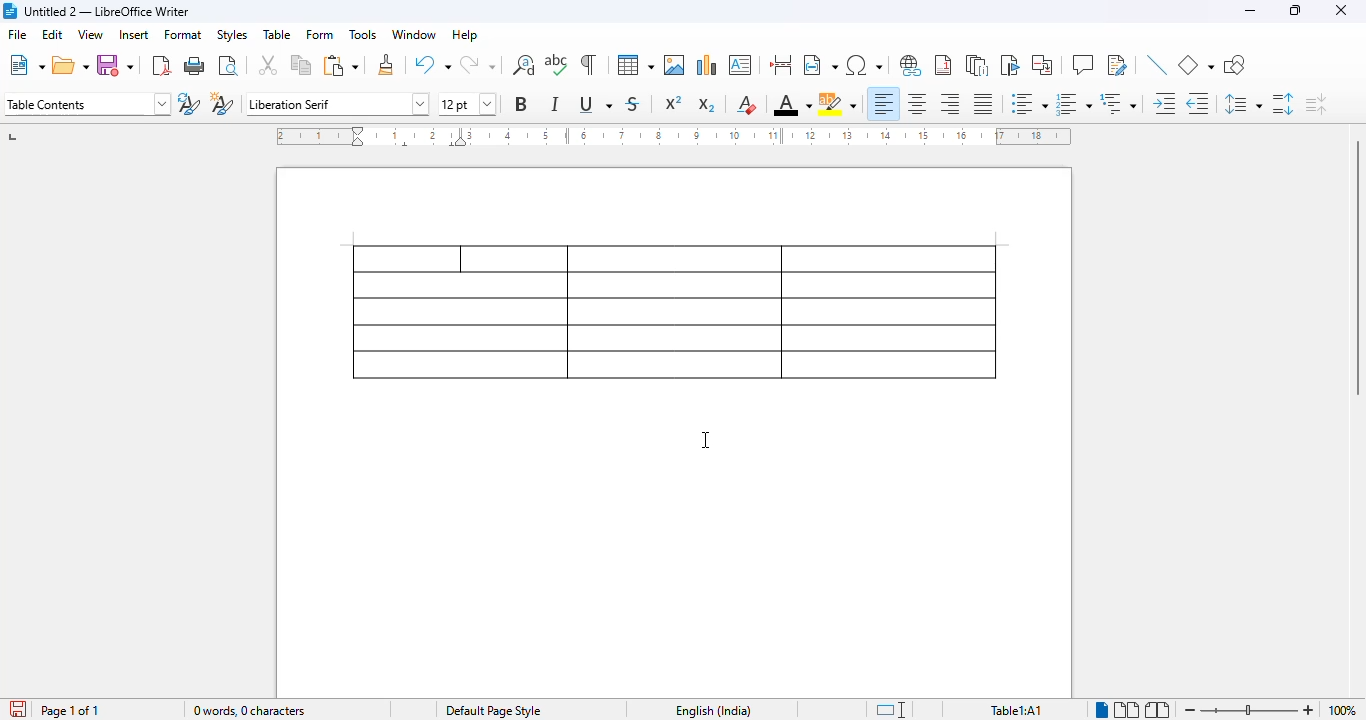 Image resolution: width=1366 pixels, height=720 pixels. What do you see at coordinates (1083, 65) in the screenshot?
I see `insert comment` at bounding box center [1083, 65].